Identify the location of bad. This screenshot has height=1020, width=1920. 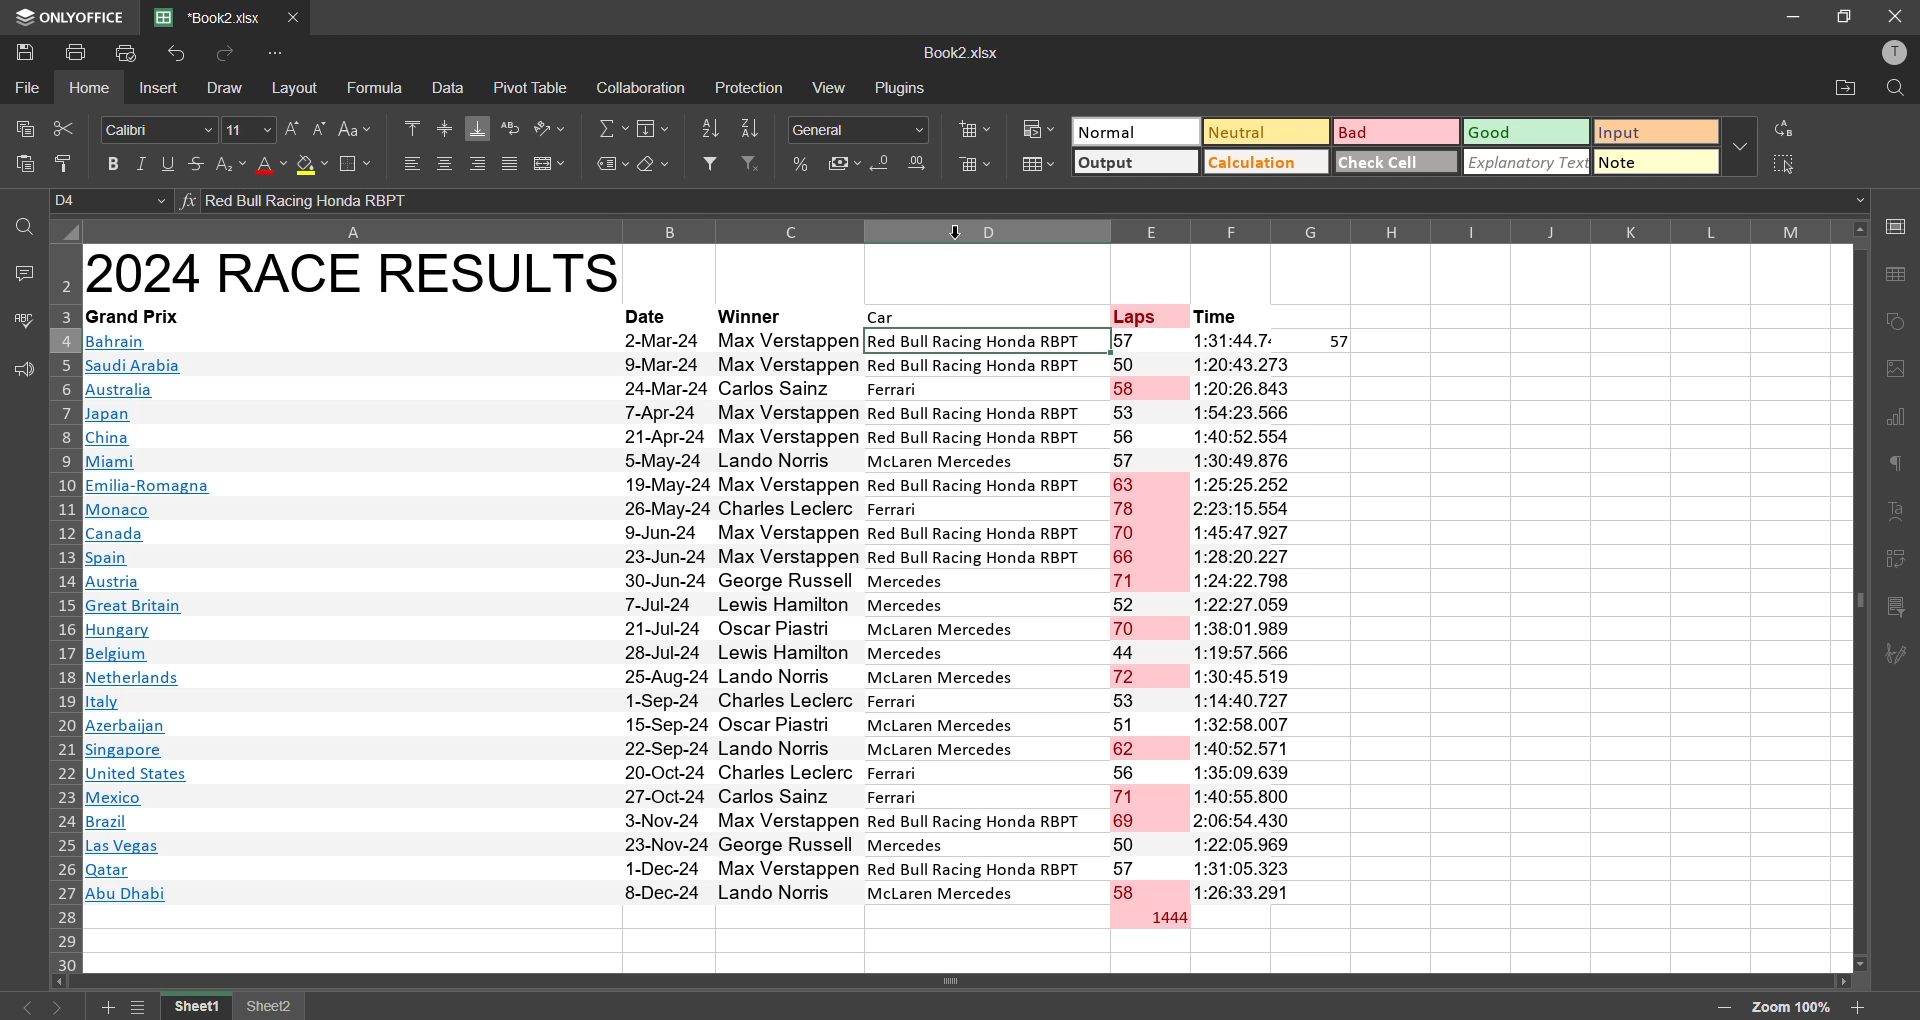
(1387, 136).